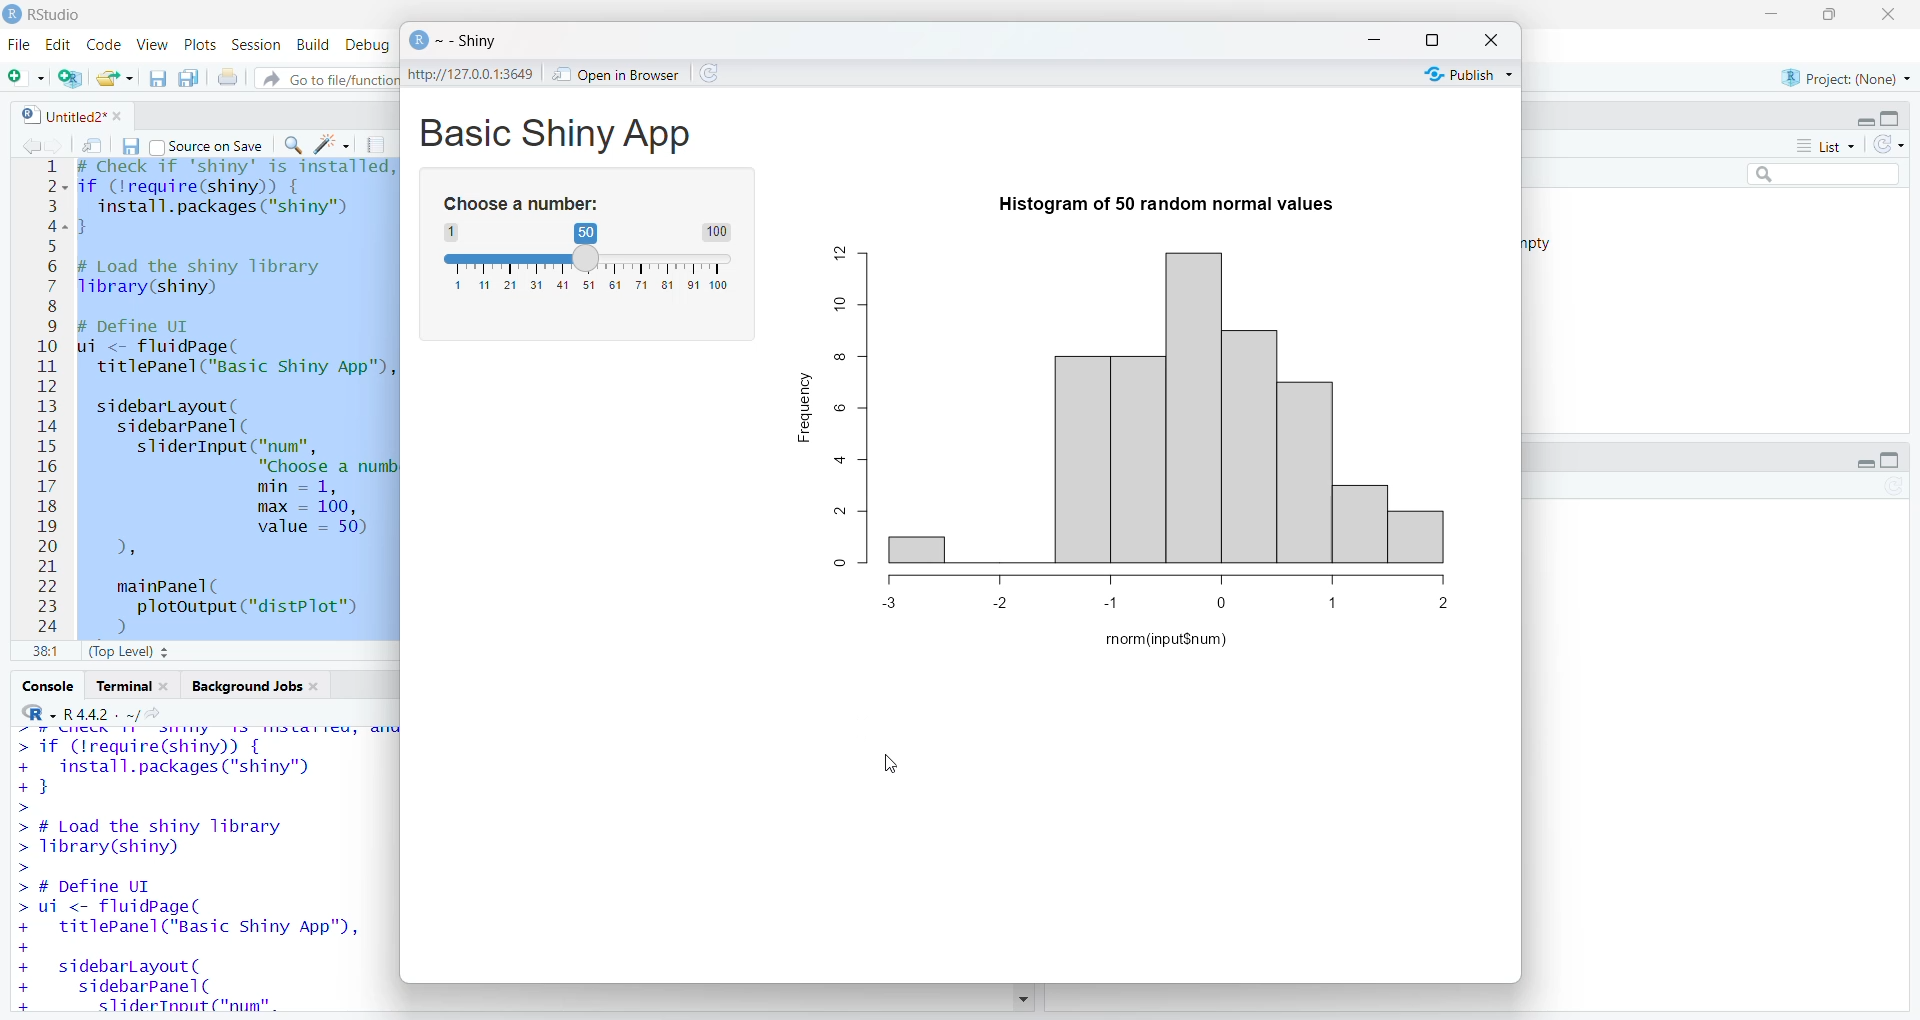 Image resolution: width=1920 pixels, height=1020 pixels. I want to click on back, so click(28, 146).